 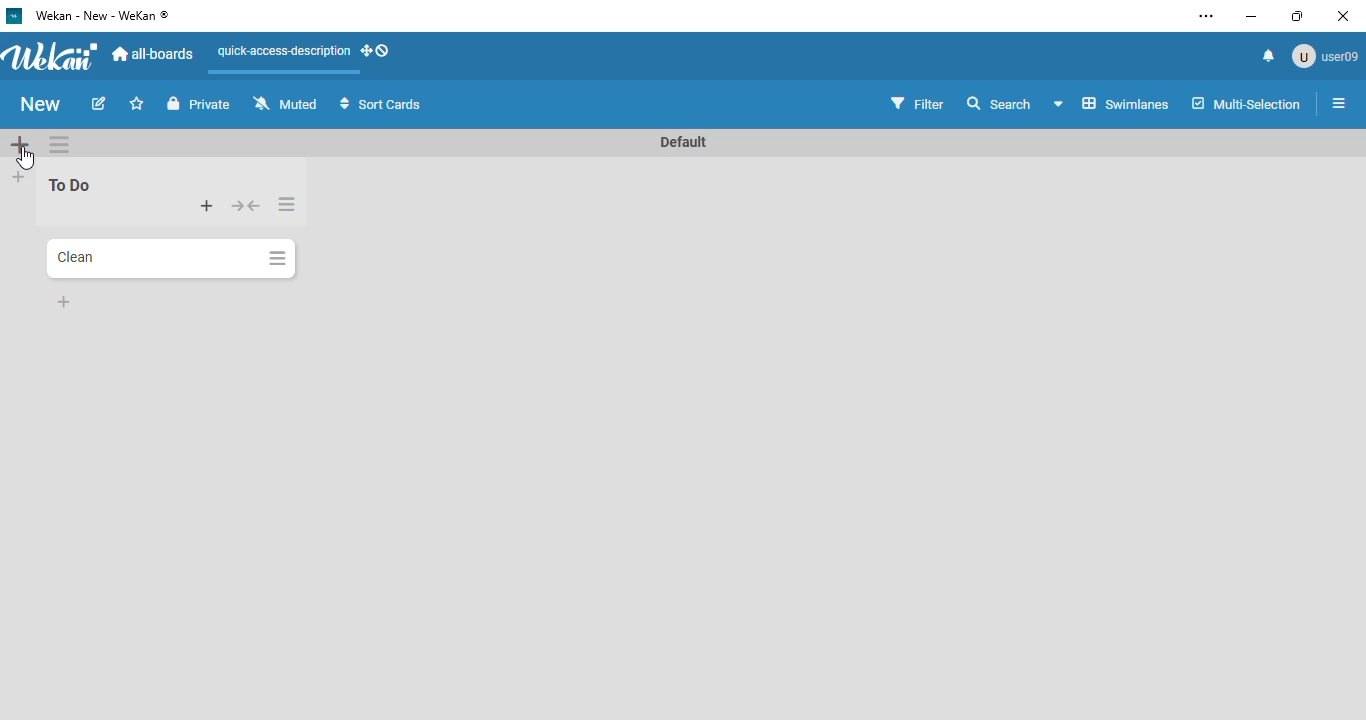 What do you see at coordinates (277, 258) in the screenshot?
I see `card actions` at bounding box center [277, 258].